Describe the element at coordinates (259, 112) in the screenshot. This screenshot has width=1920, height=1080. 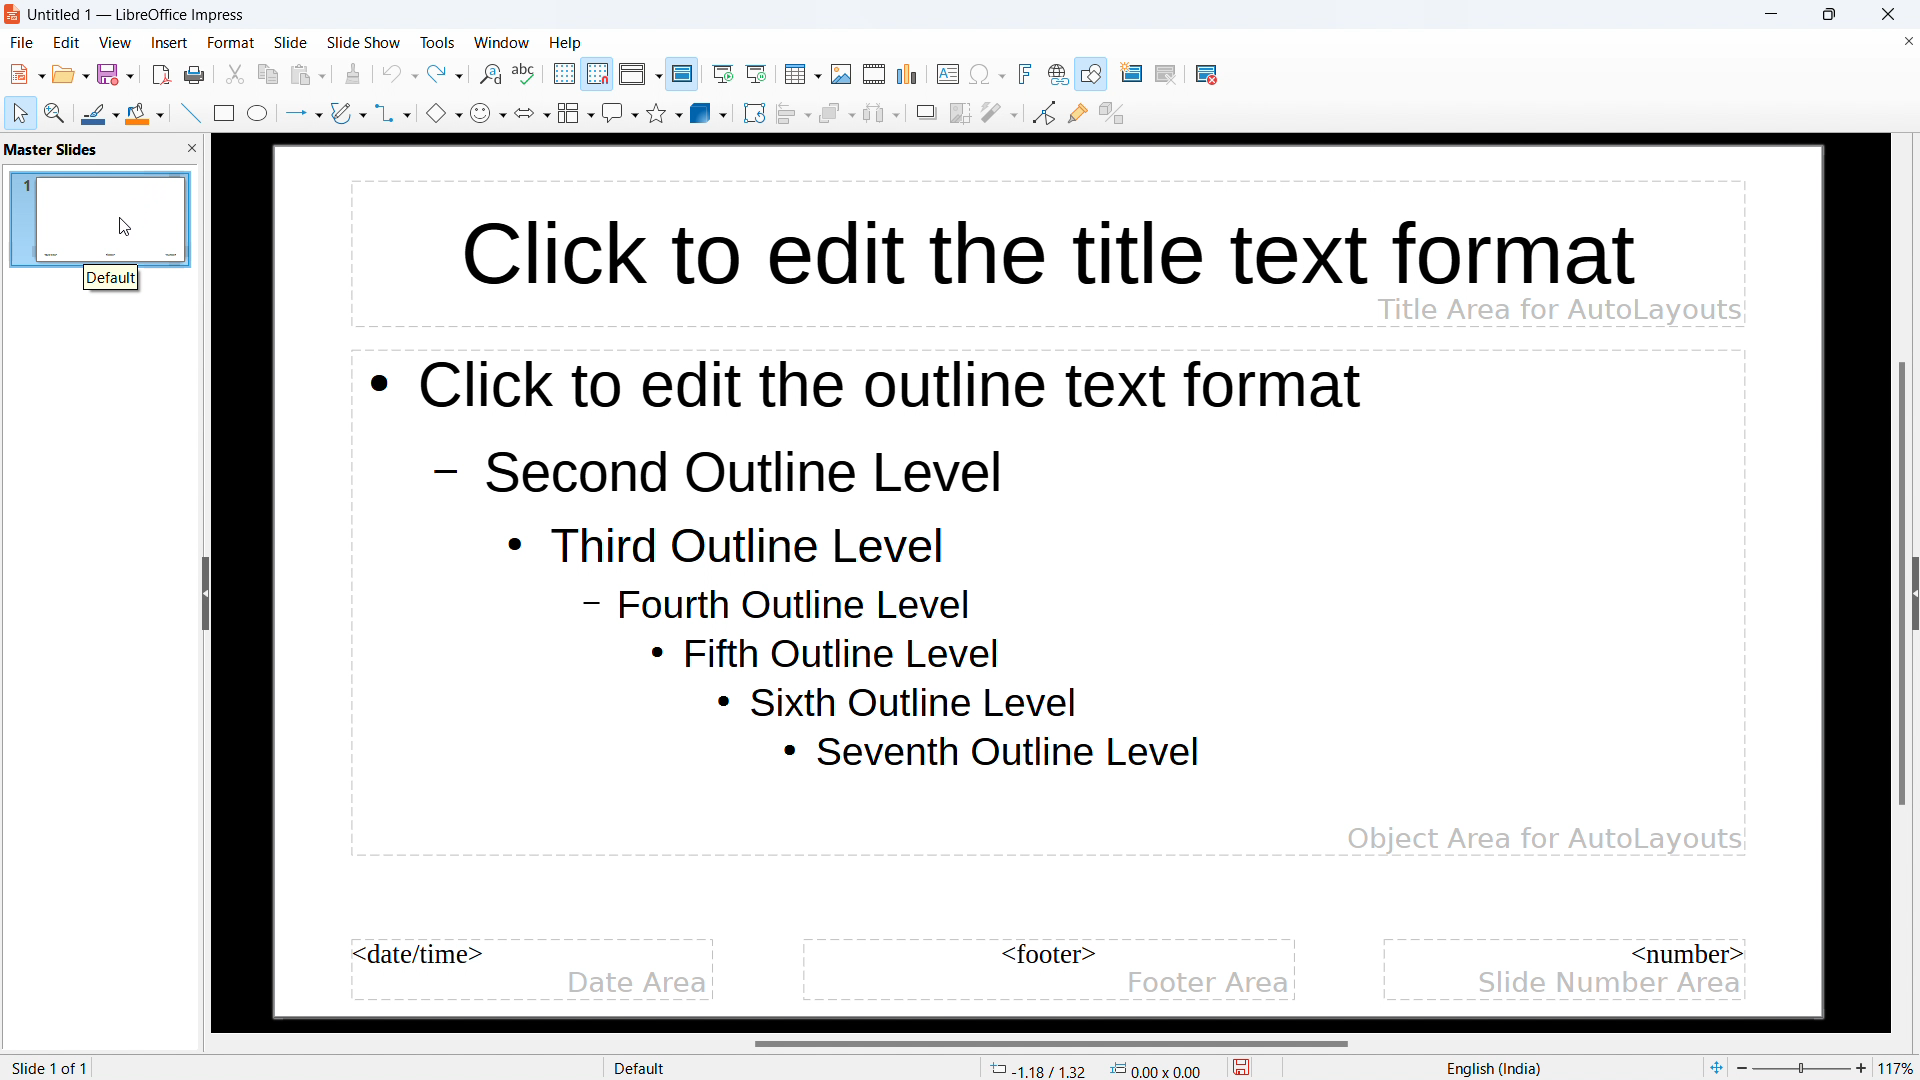
I see `ellipse` at that location.